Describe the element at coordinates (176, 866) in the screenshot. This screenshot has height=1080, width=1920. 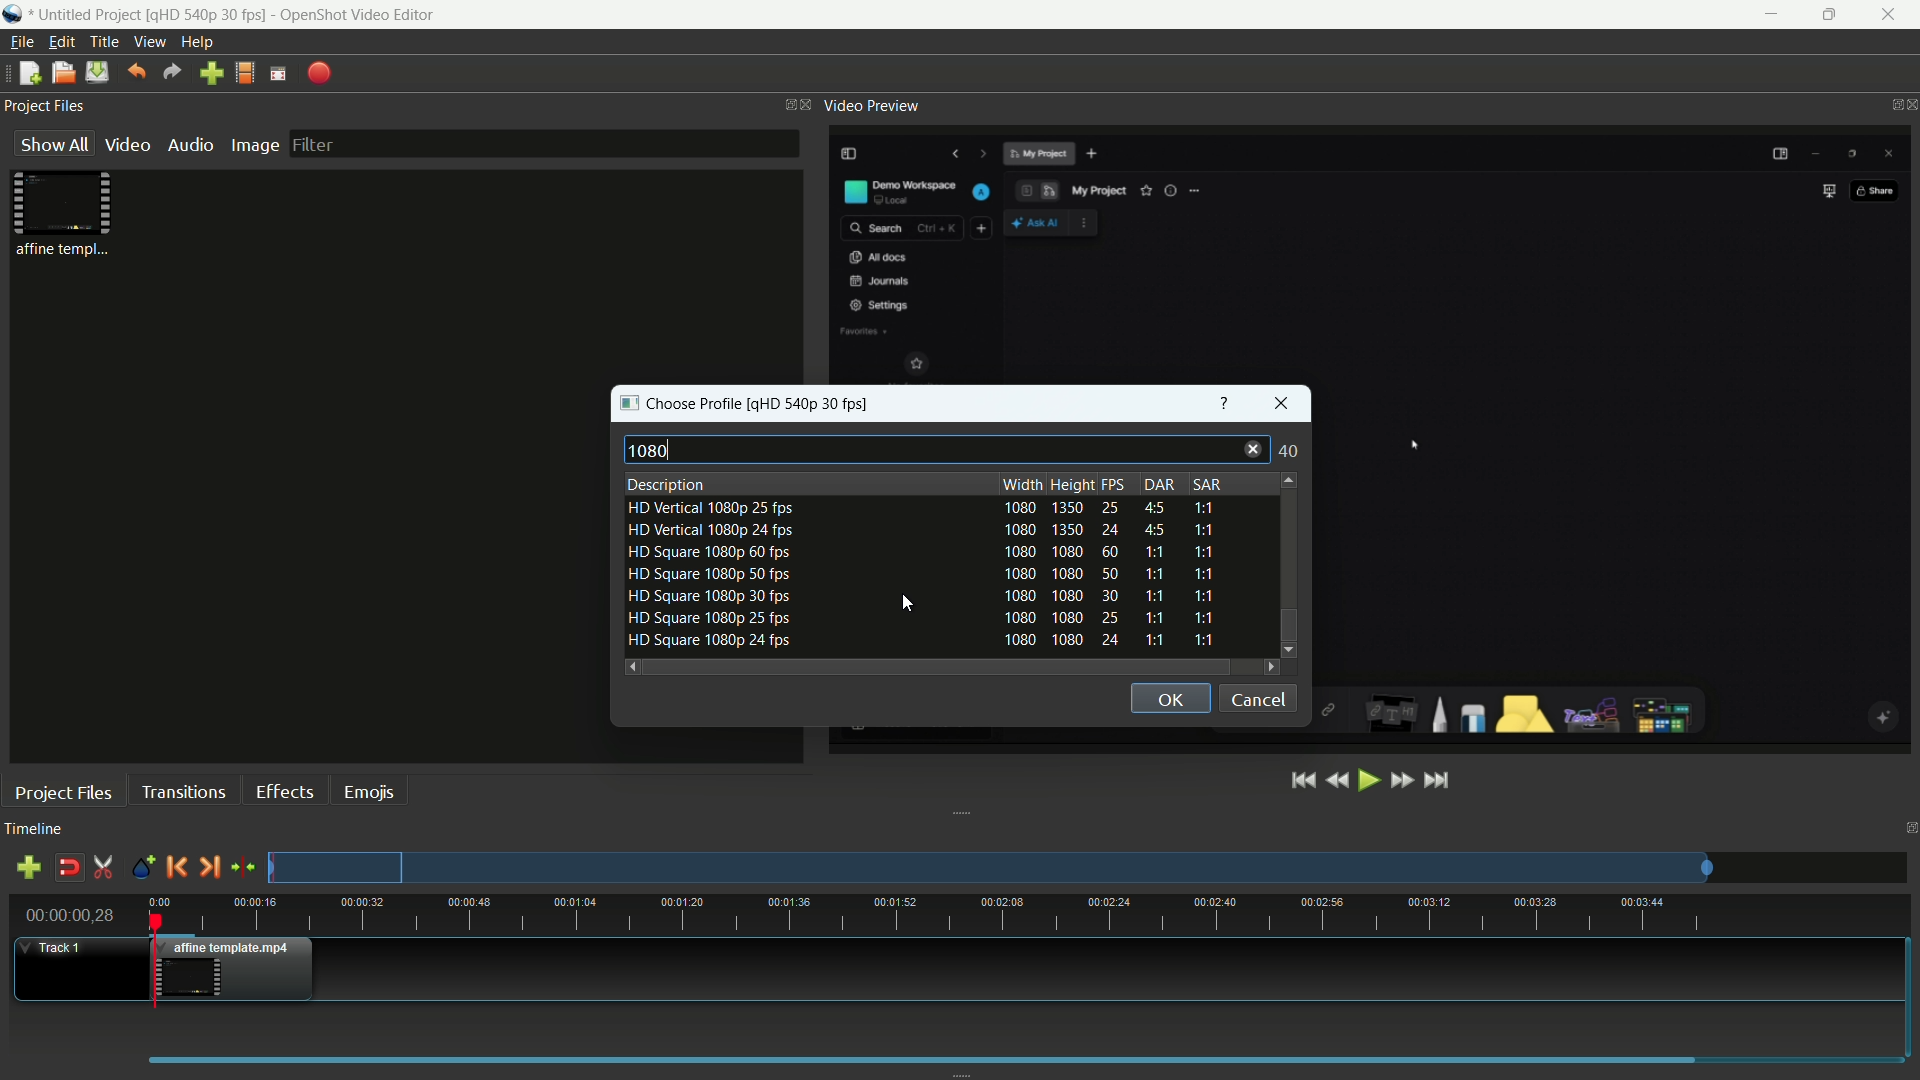
I see `previous marker` at that location.